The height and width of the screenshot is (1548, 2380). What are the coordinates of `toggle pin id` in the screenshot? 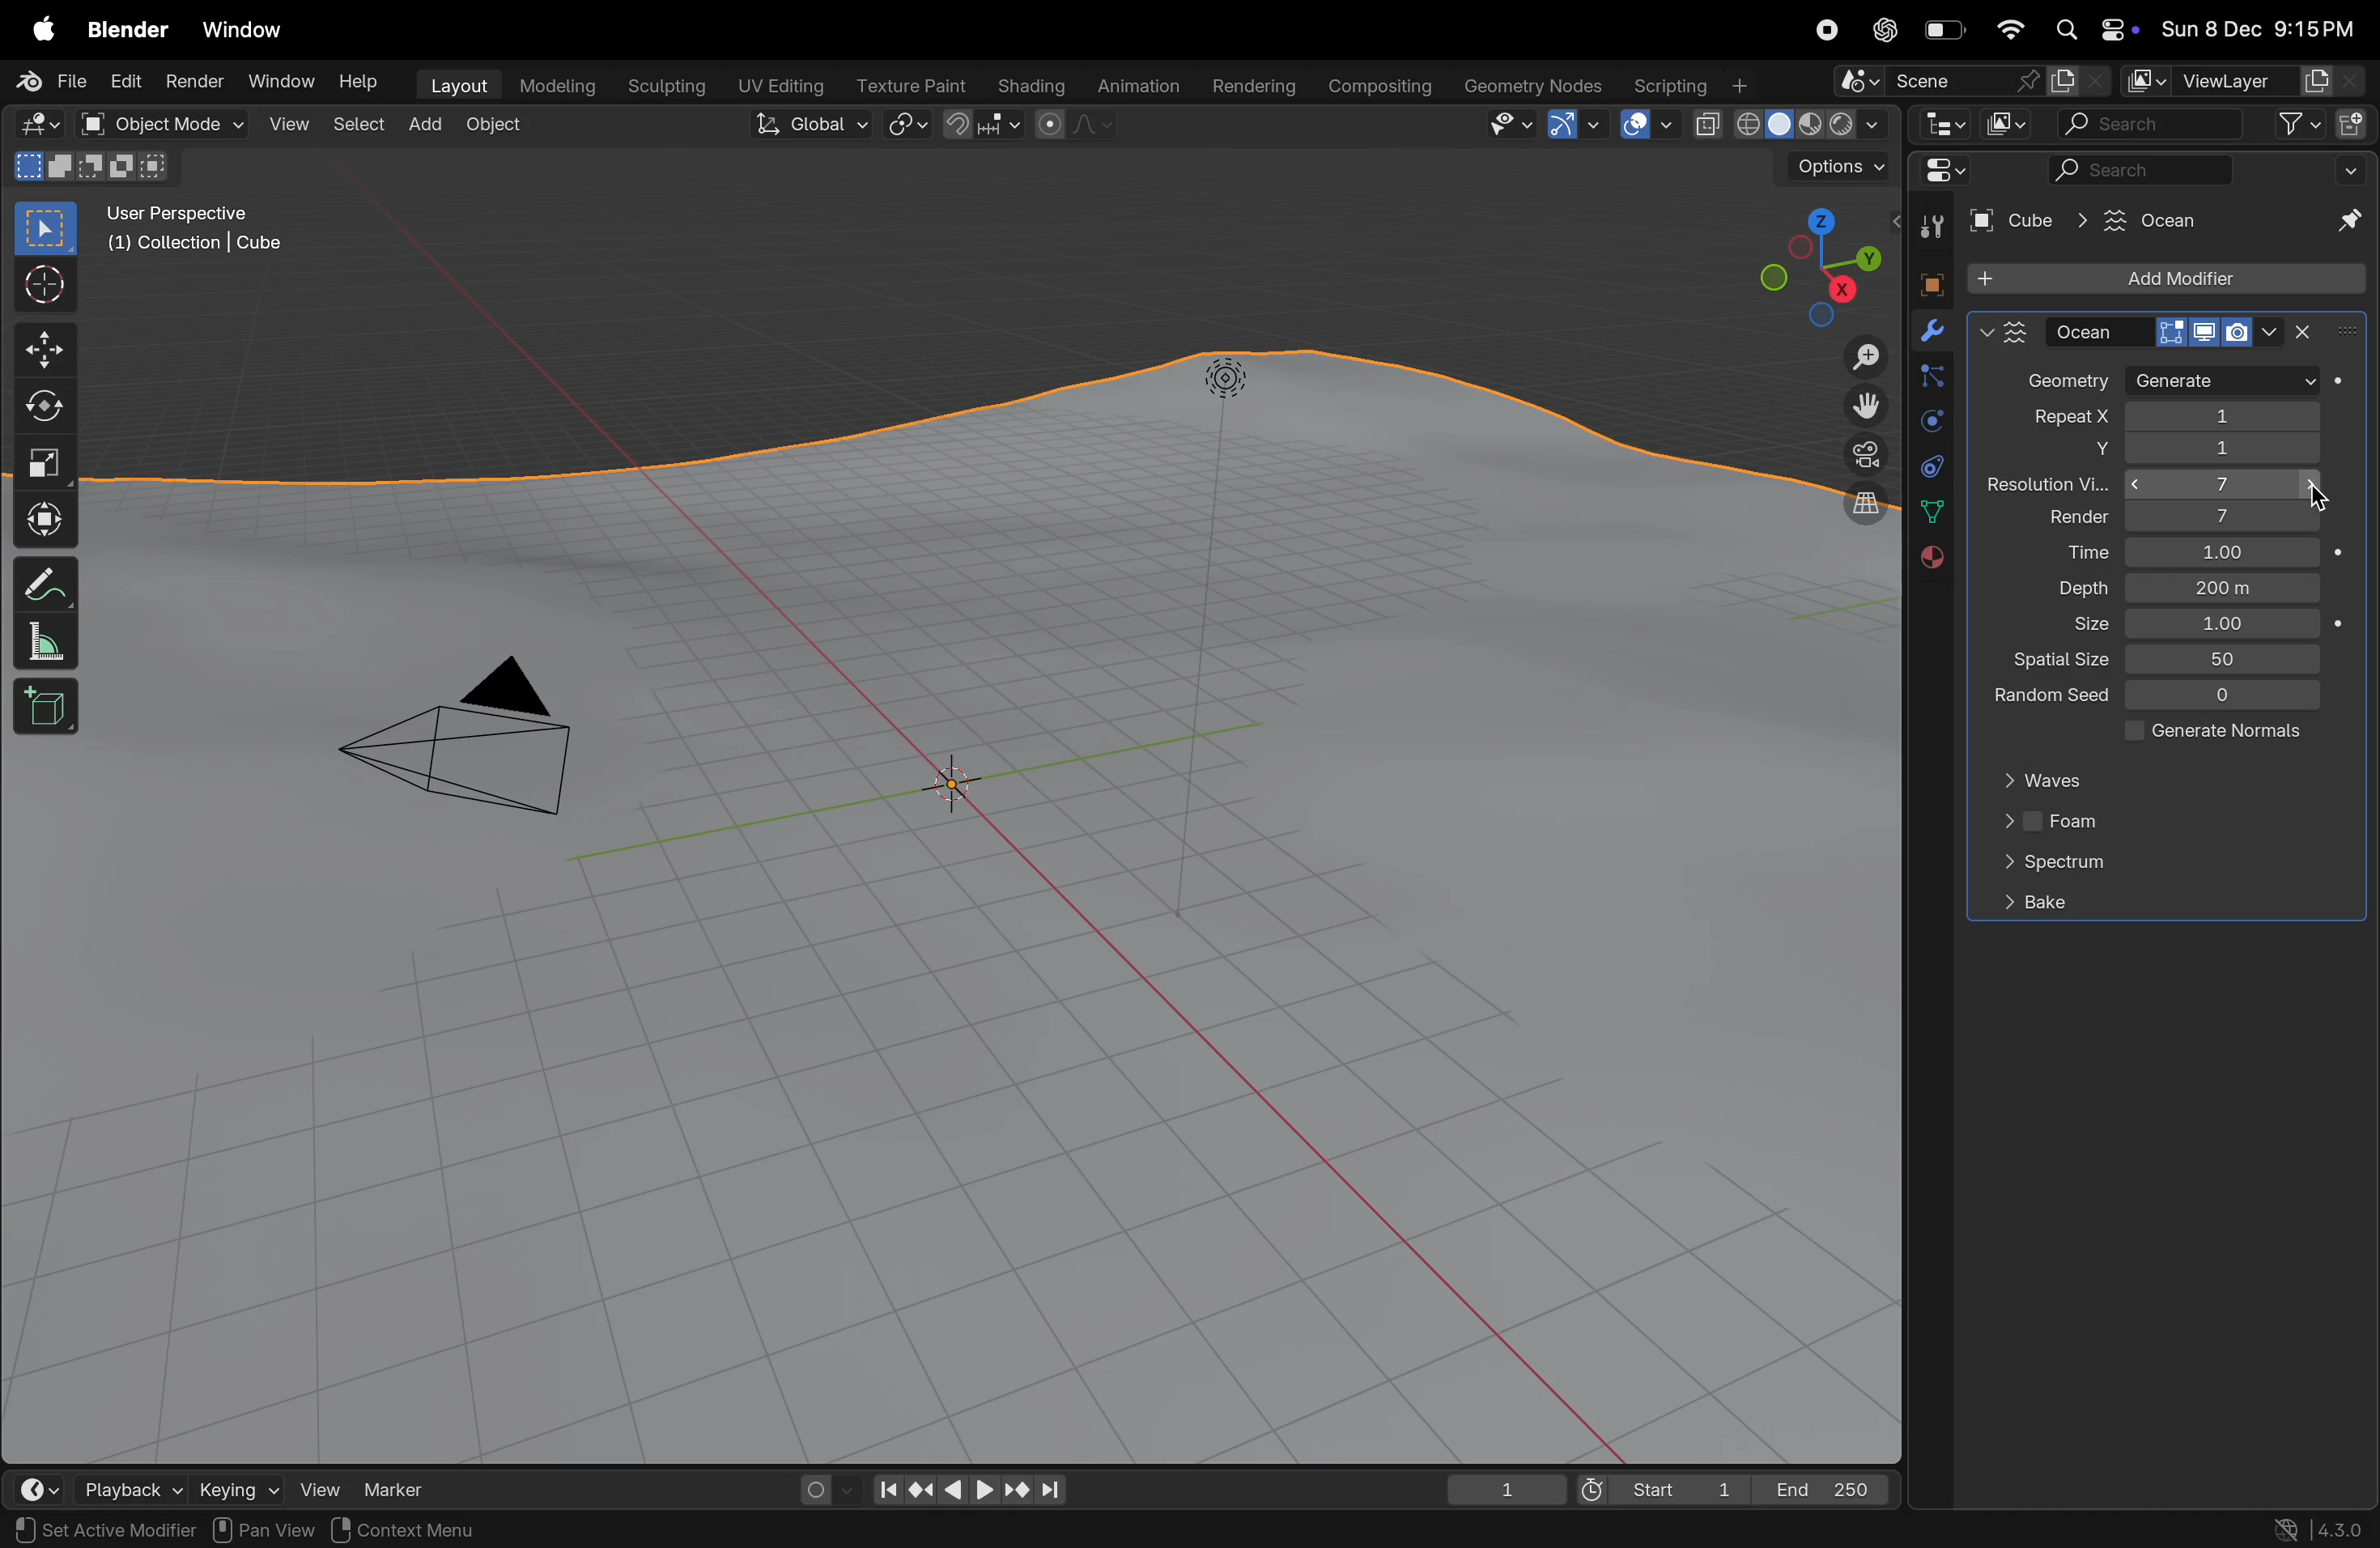 It's located at (2346, 223).